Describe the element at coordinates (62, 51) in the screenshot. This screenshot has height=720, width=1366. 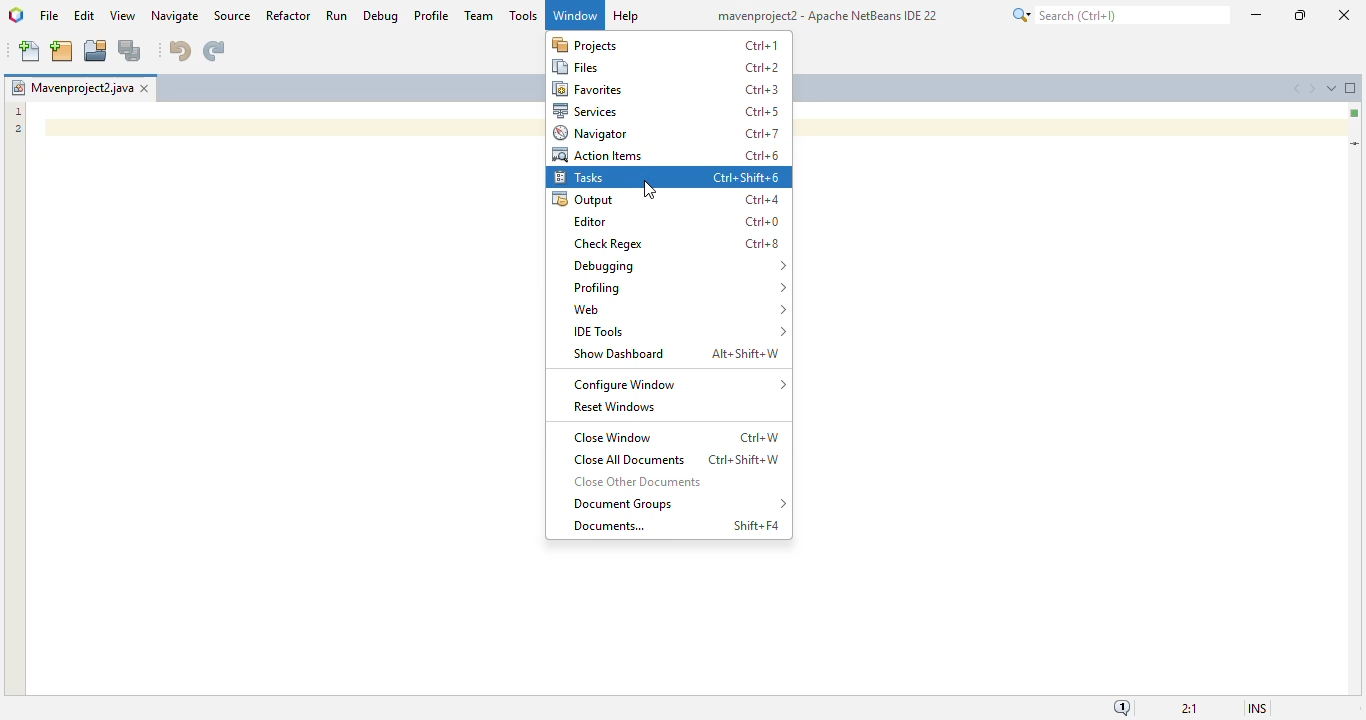
I see `new project` at that location.